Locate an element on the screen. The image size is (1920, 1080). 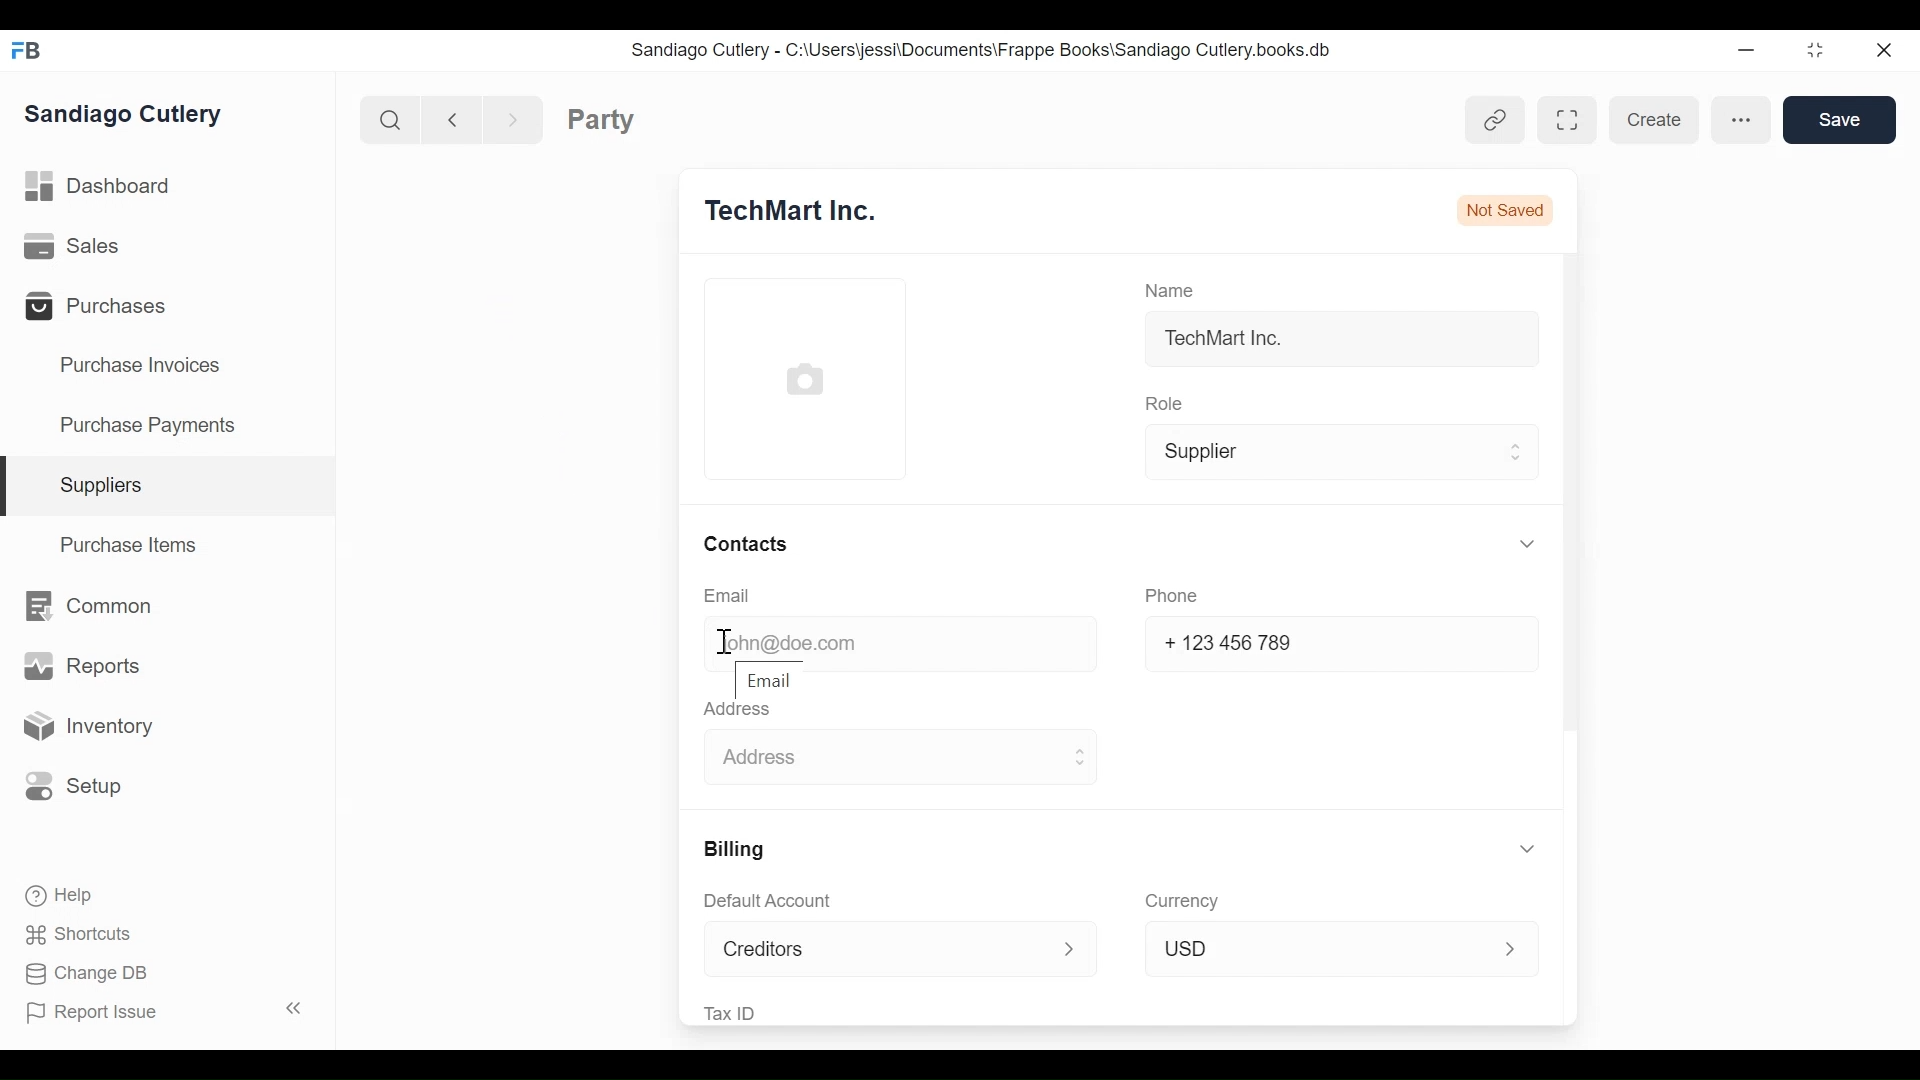
Phone is located at coordinates (1170, 596).